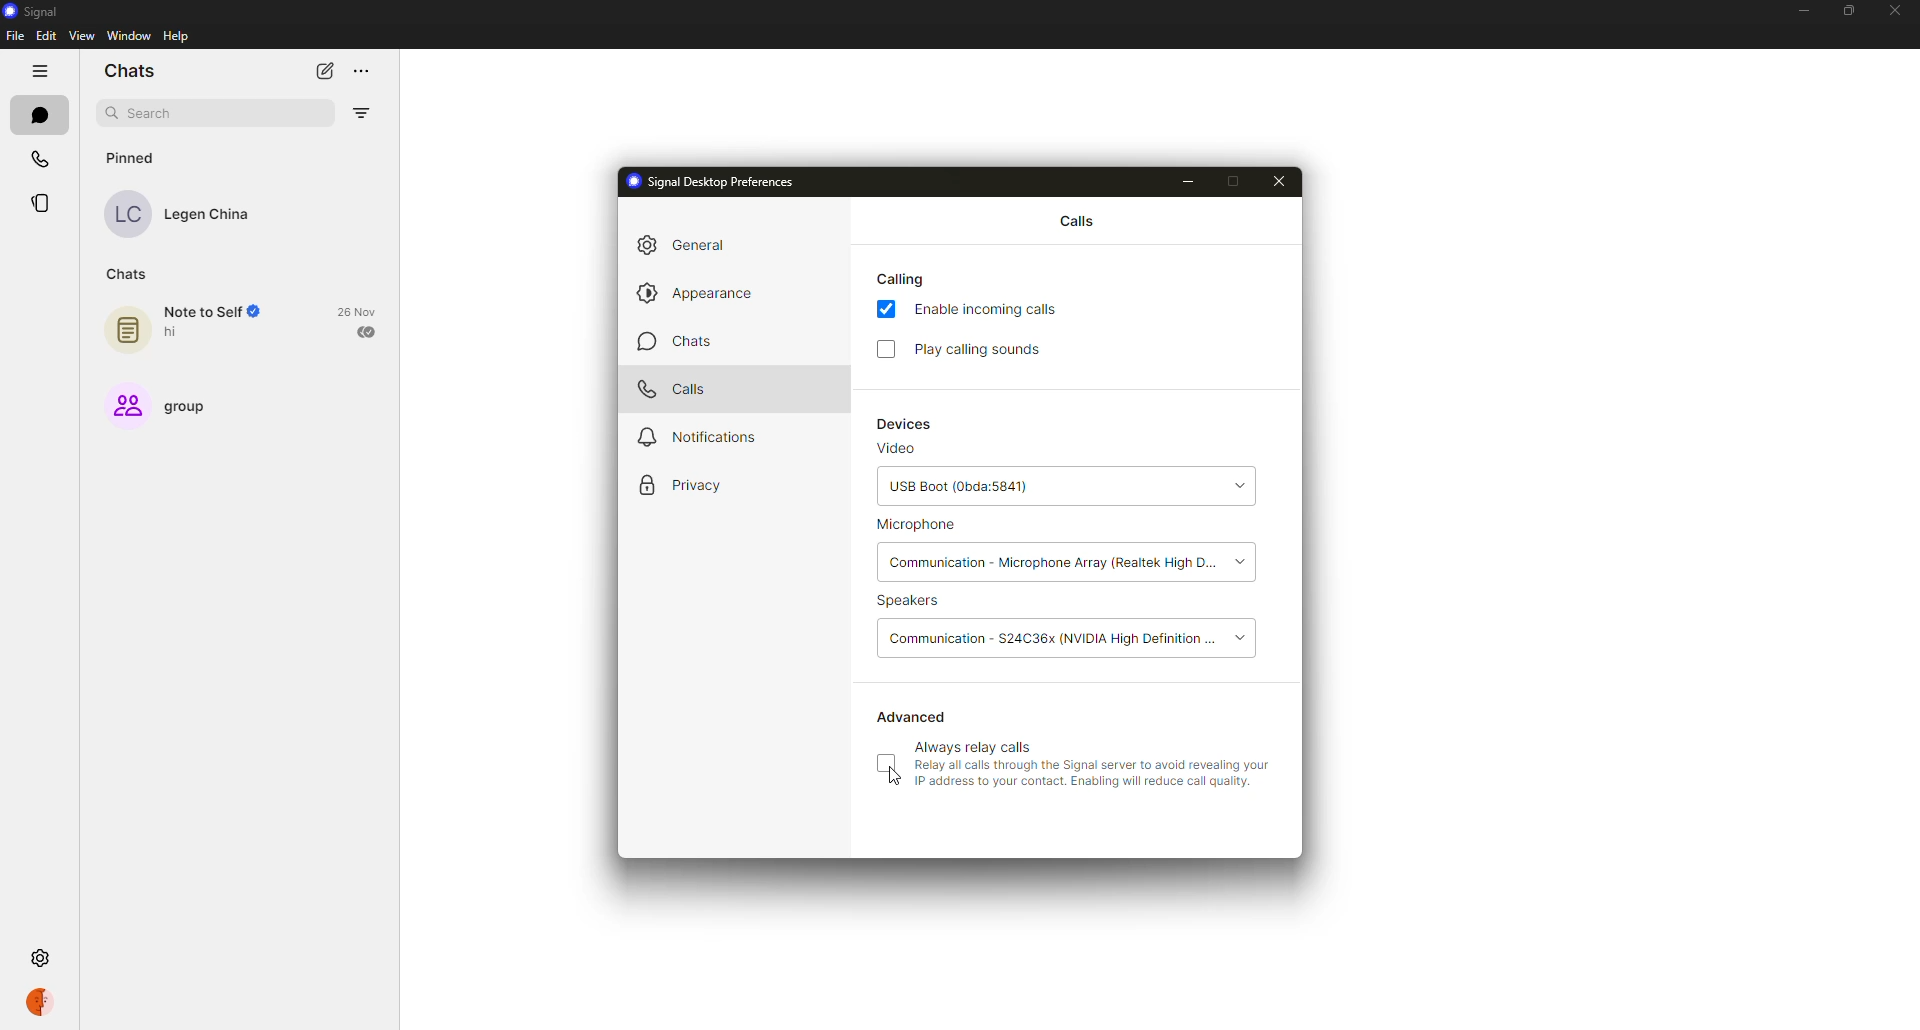 The height and width of the screenshot is (1030, 1920). I want to click on devices, so click(906, 425).